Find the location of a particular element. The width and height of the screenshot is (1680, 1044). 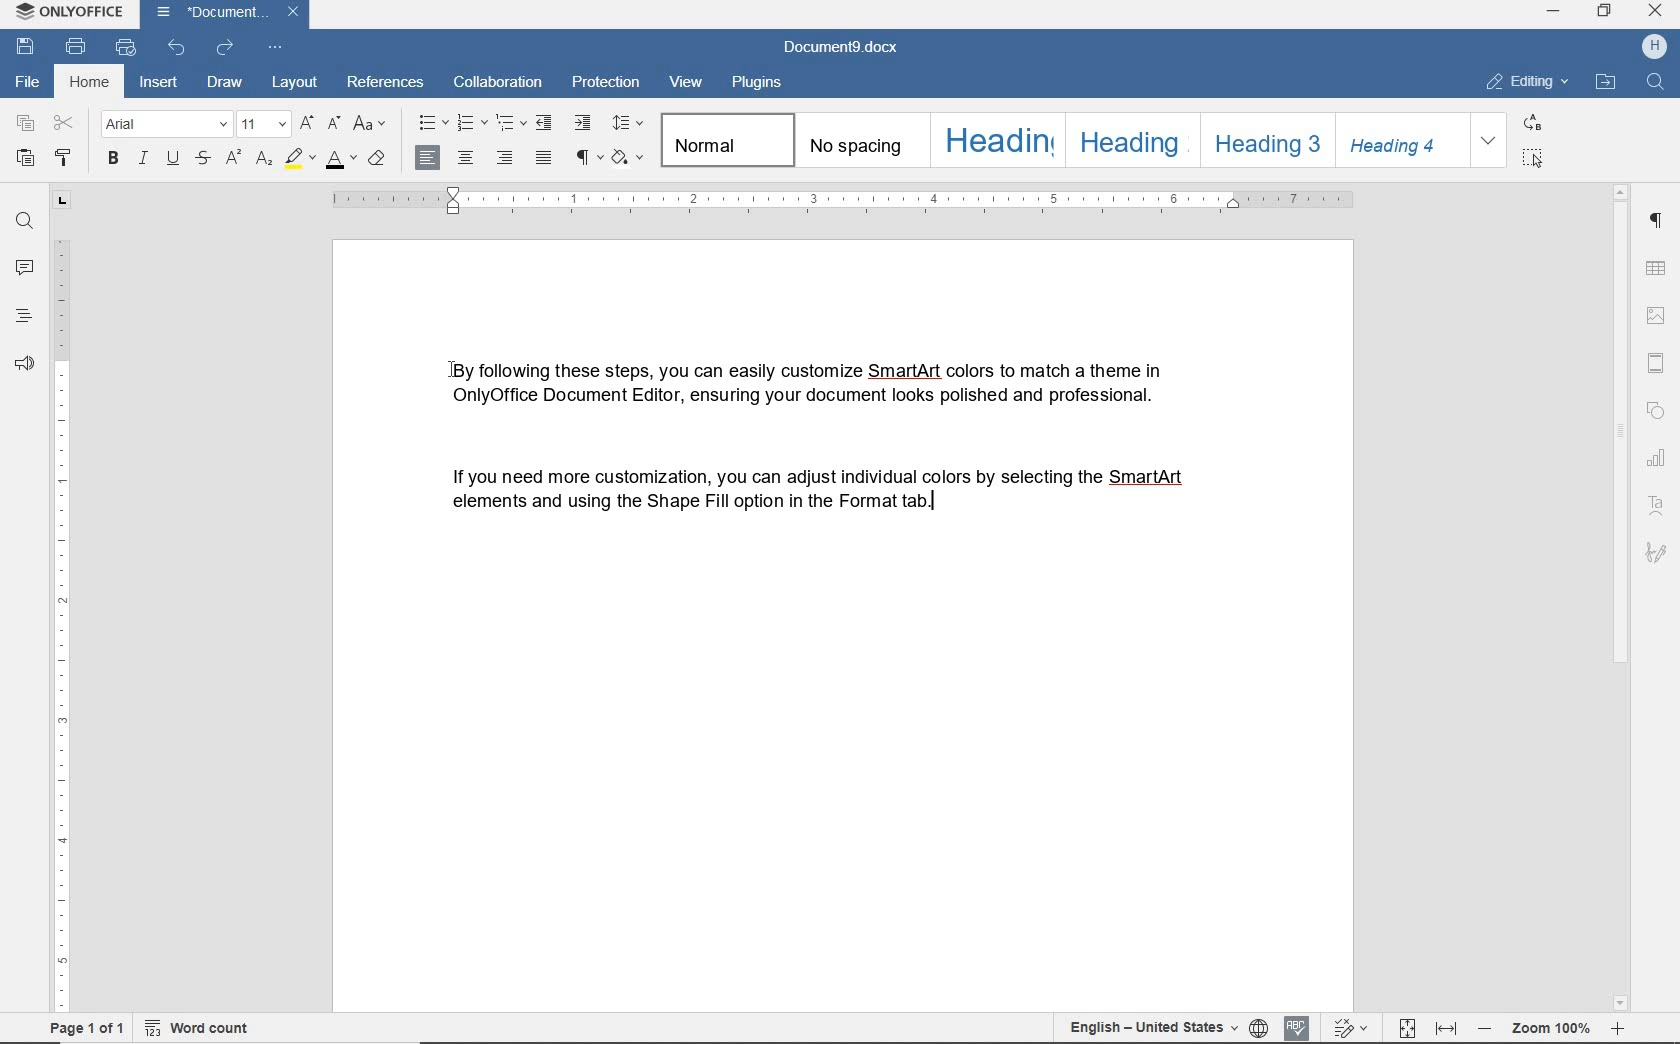

find is located at coordinates (24, 221).